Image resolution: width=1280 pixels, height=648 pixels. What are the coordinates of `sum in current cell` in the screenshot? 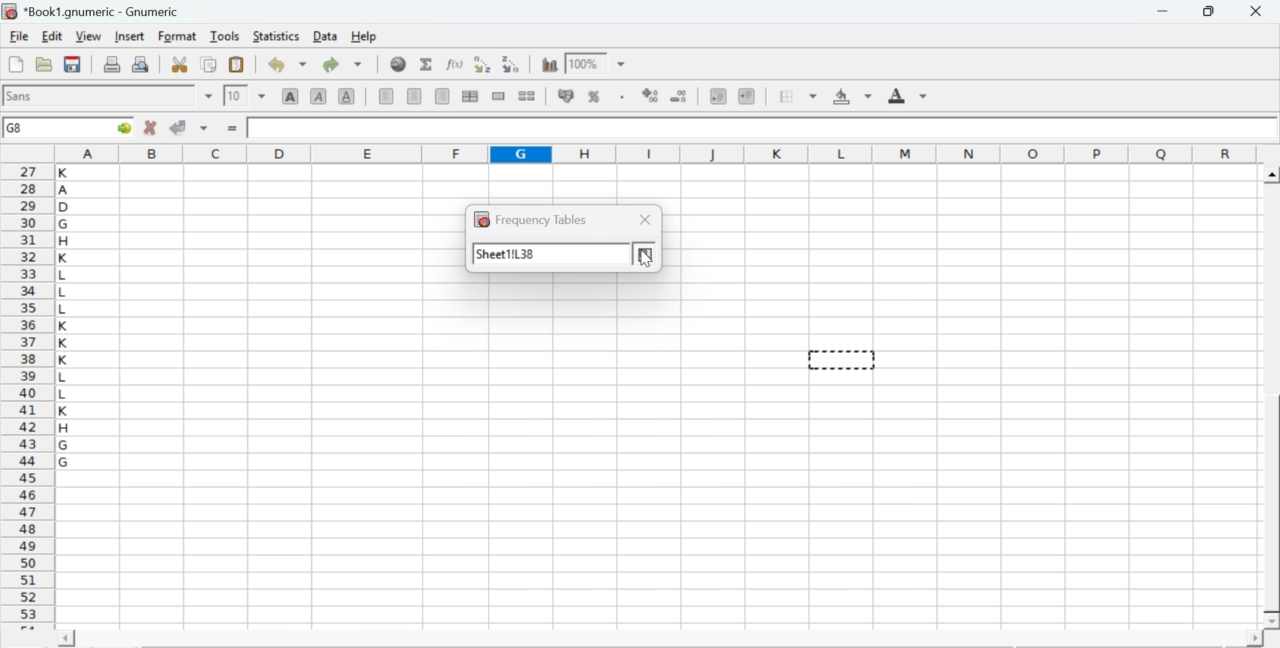 It's located at (427, 63).